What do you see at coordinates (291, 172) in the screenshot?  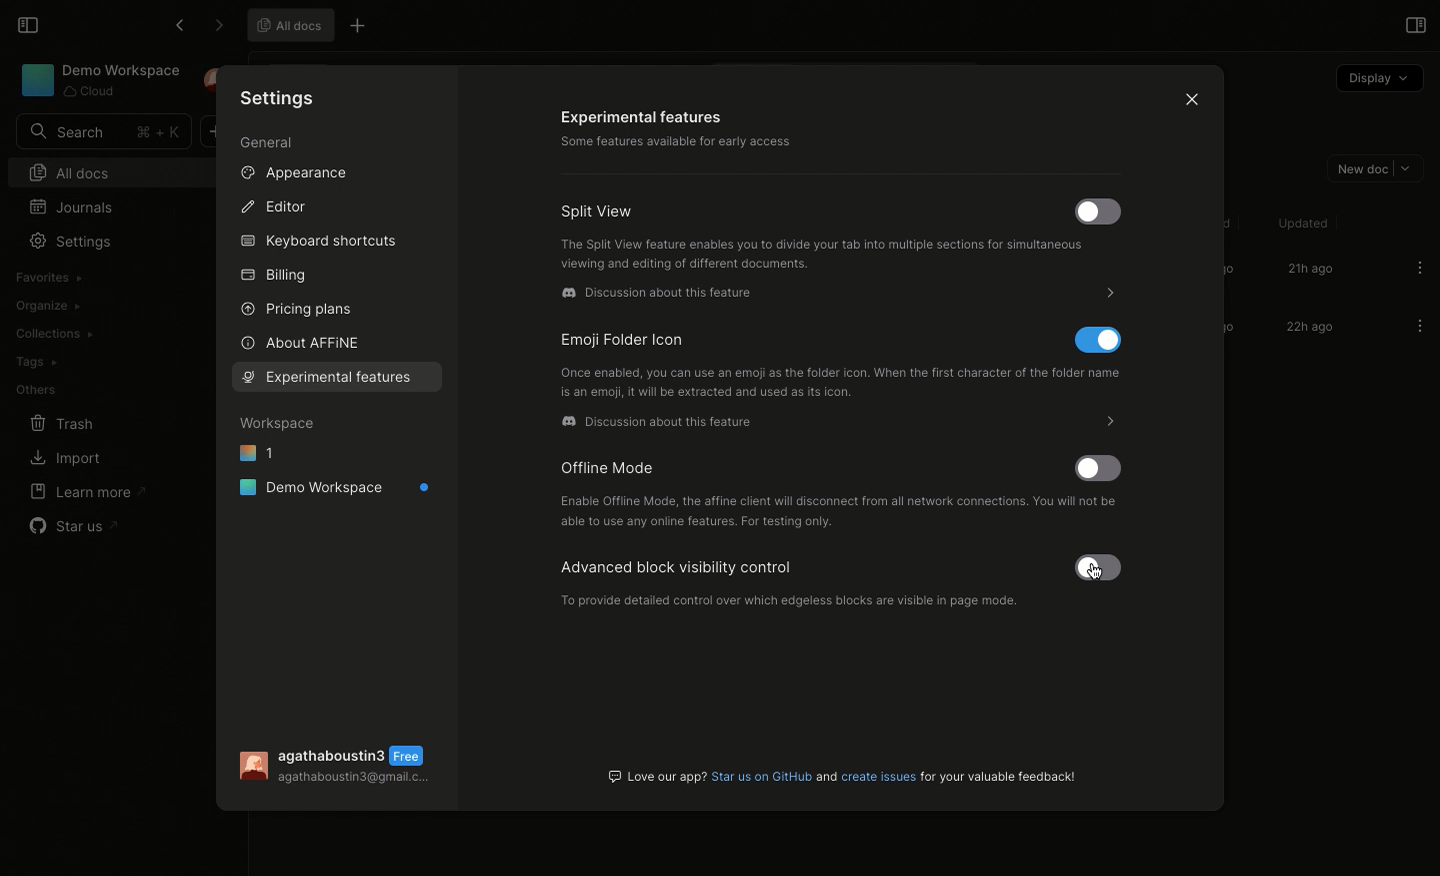 I see `Appearance` at bounding box center [291, 172].